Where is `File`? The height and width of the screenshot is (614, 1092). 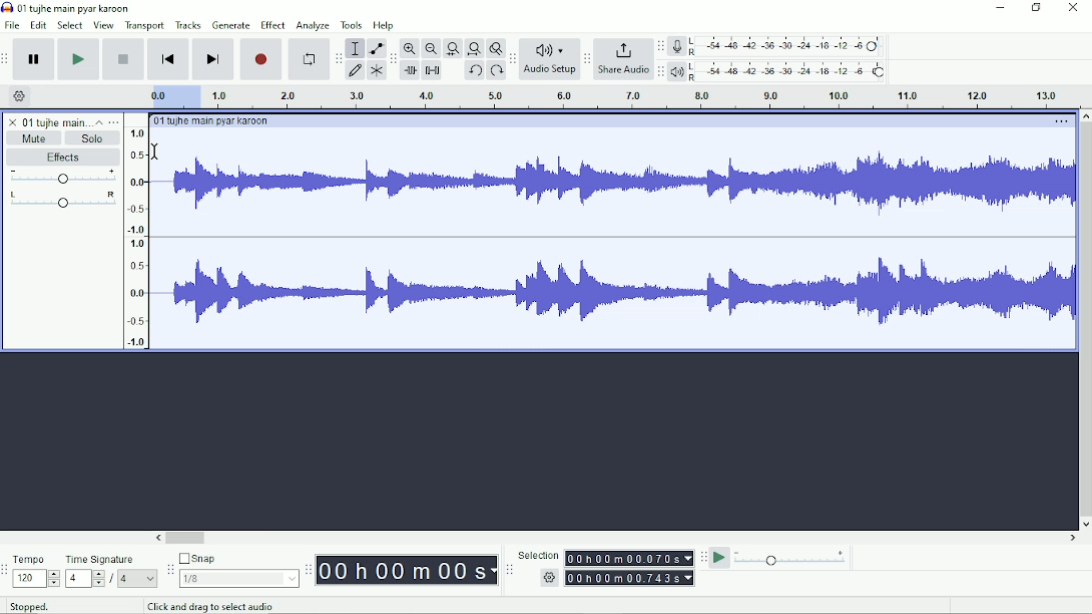 File is located at coordinates (14, 25).